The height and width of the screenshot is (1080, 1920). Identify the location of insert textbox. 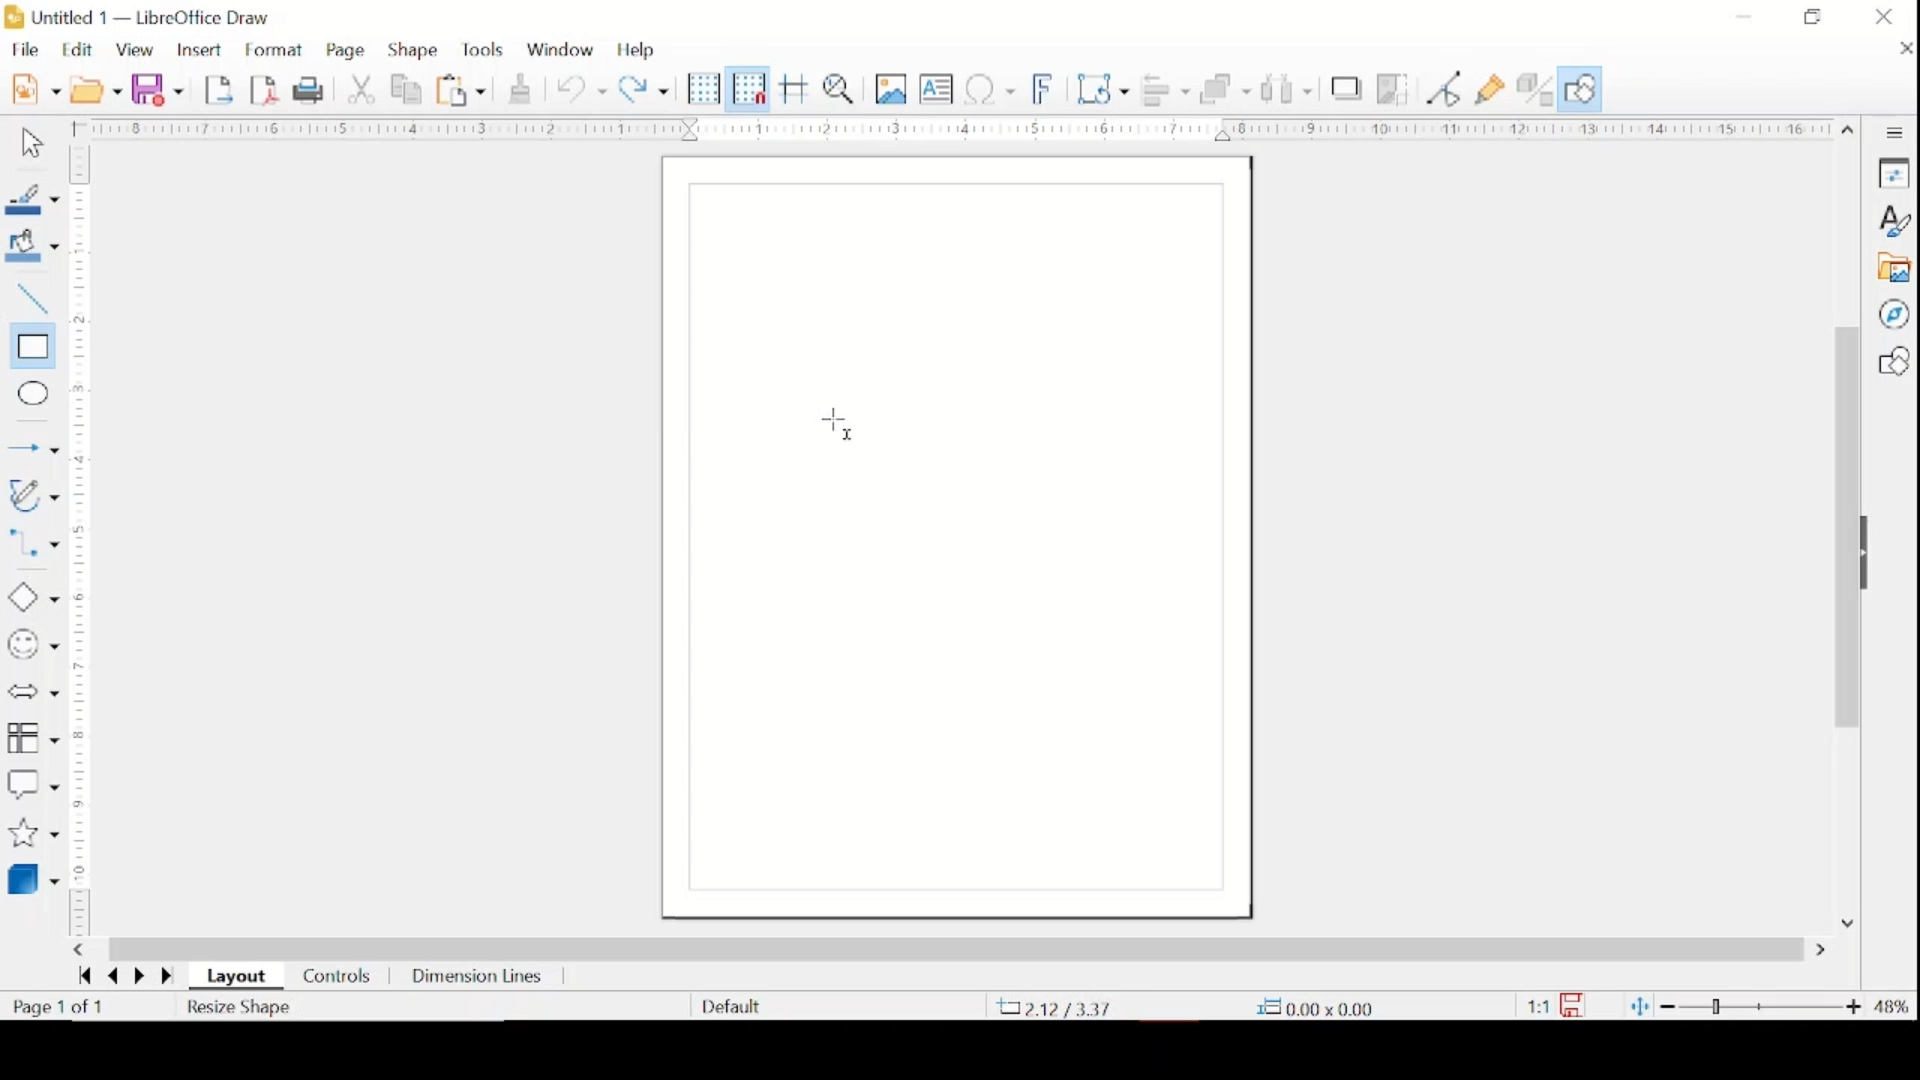
(936, 89).